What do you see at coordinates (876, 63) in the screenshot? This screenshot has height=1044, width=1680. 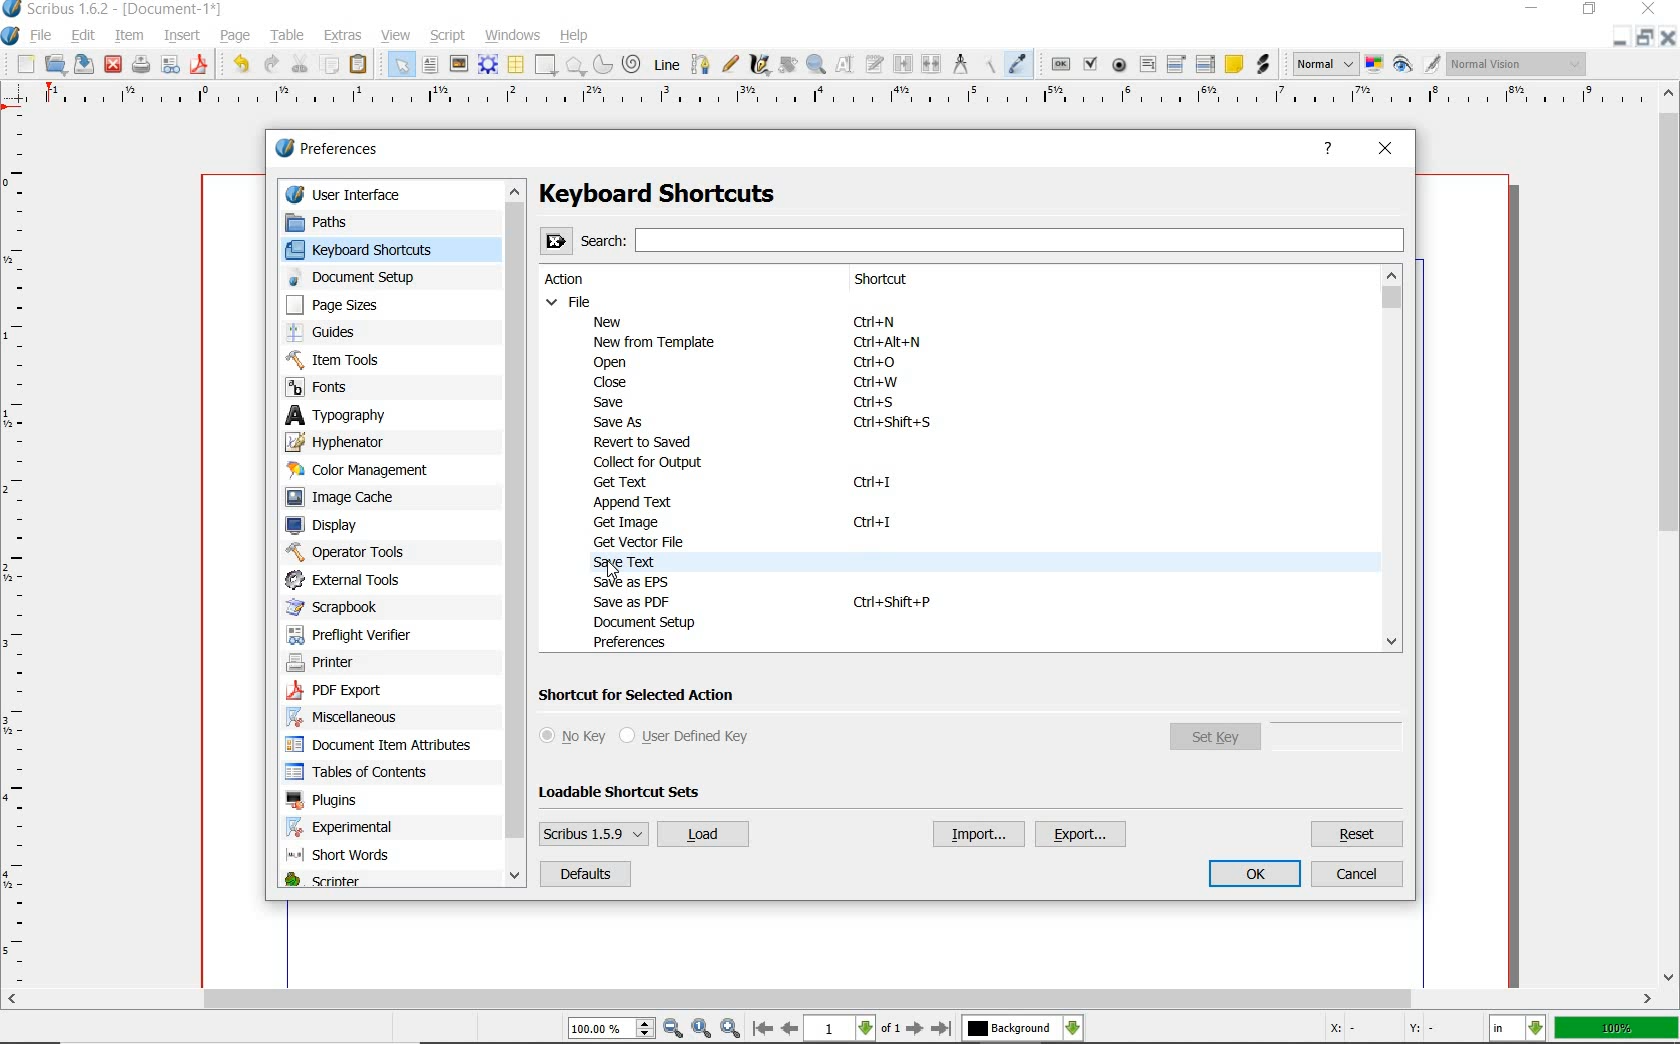 I see `edit text with story editor` at bounding box center [876, 63].